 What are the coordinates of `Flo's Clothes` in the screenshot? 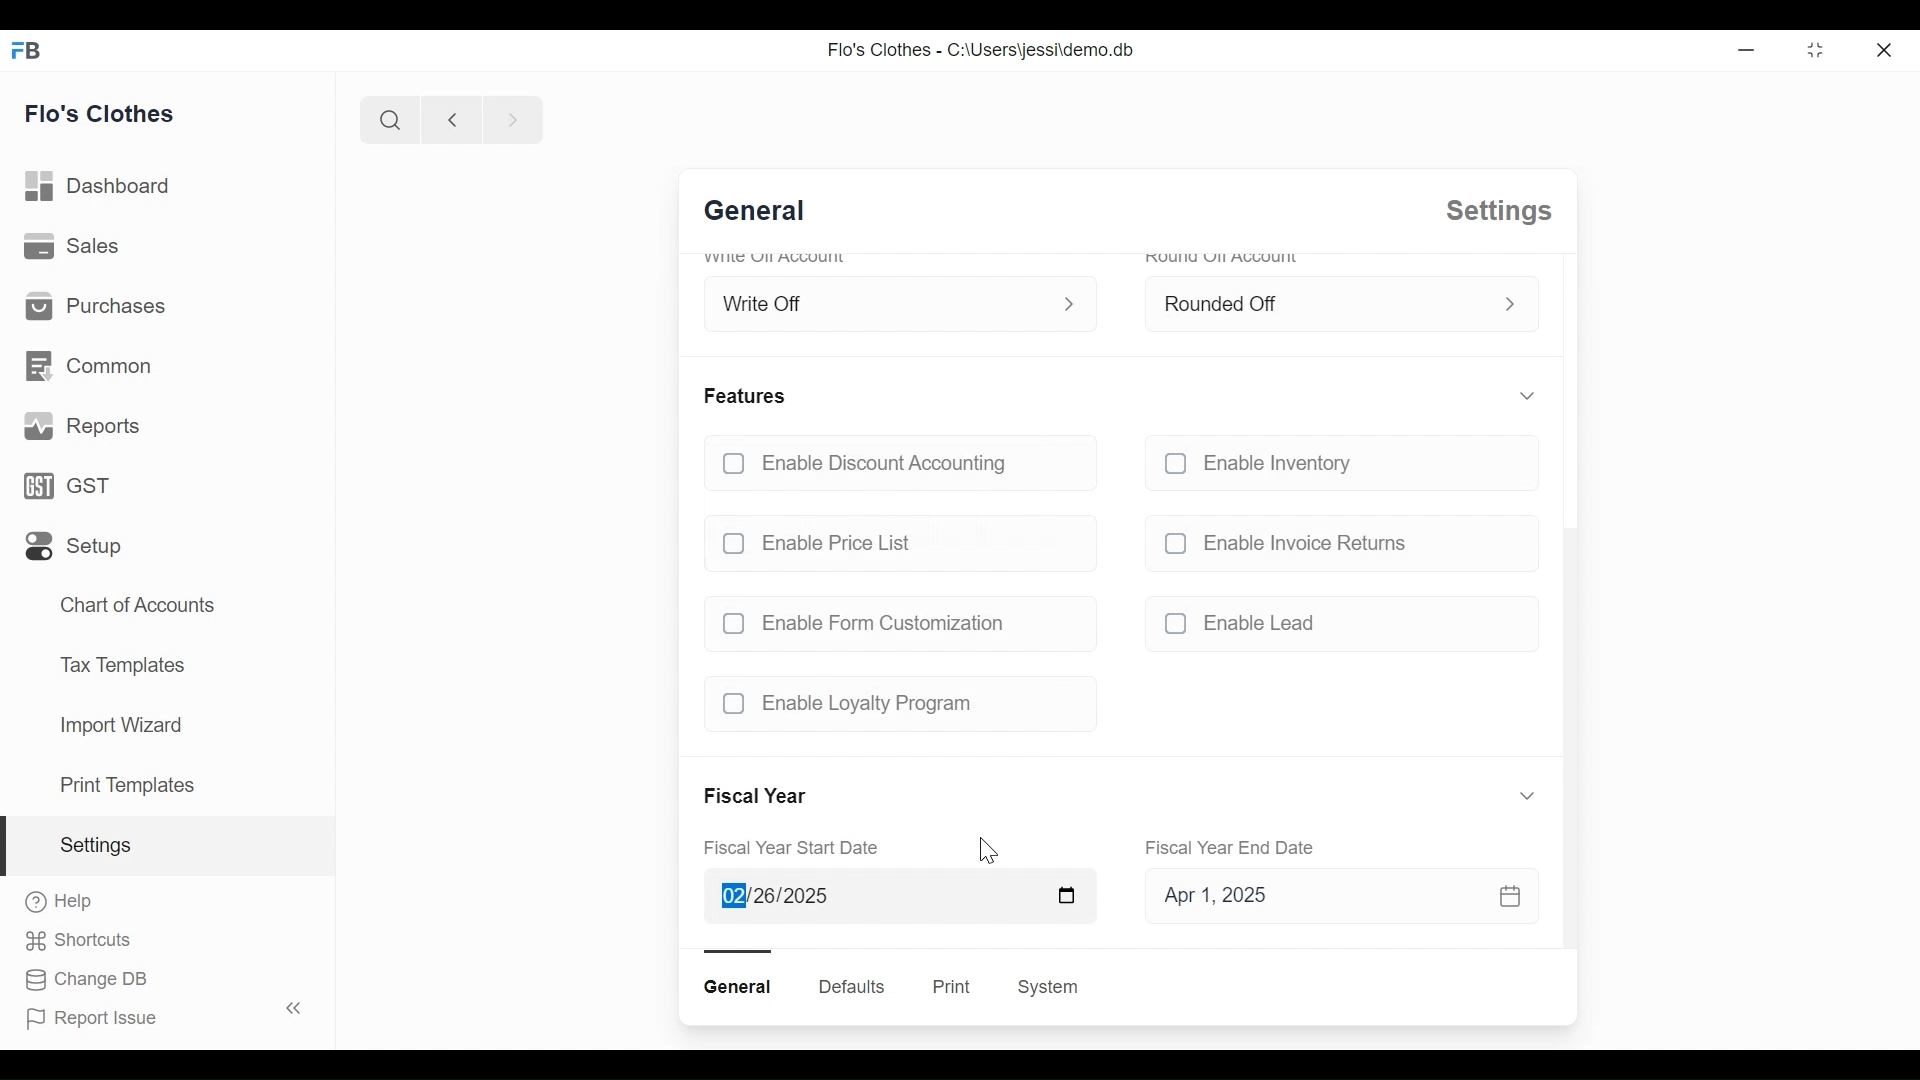 It's located at (100, 111).